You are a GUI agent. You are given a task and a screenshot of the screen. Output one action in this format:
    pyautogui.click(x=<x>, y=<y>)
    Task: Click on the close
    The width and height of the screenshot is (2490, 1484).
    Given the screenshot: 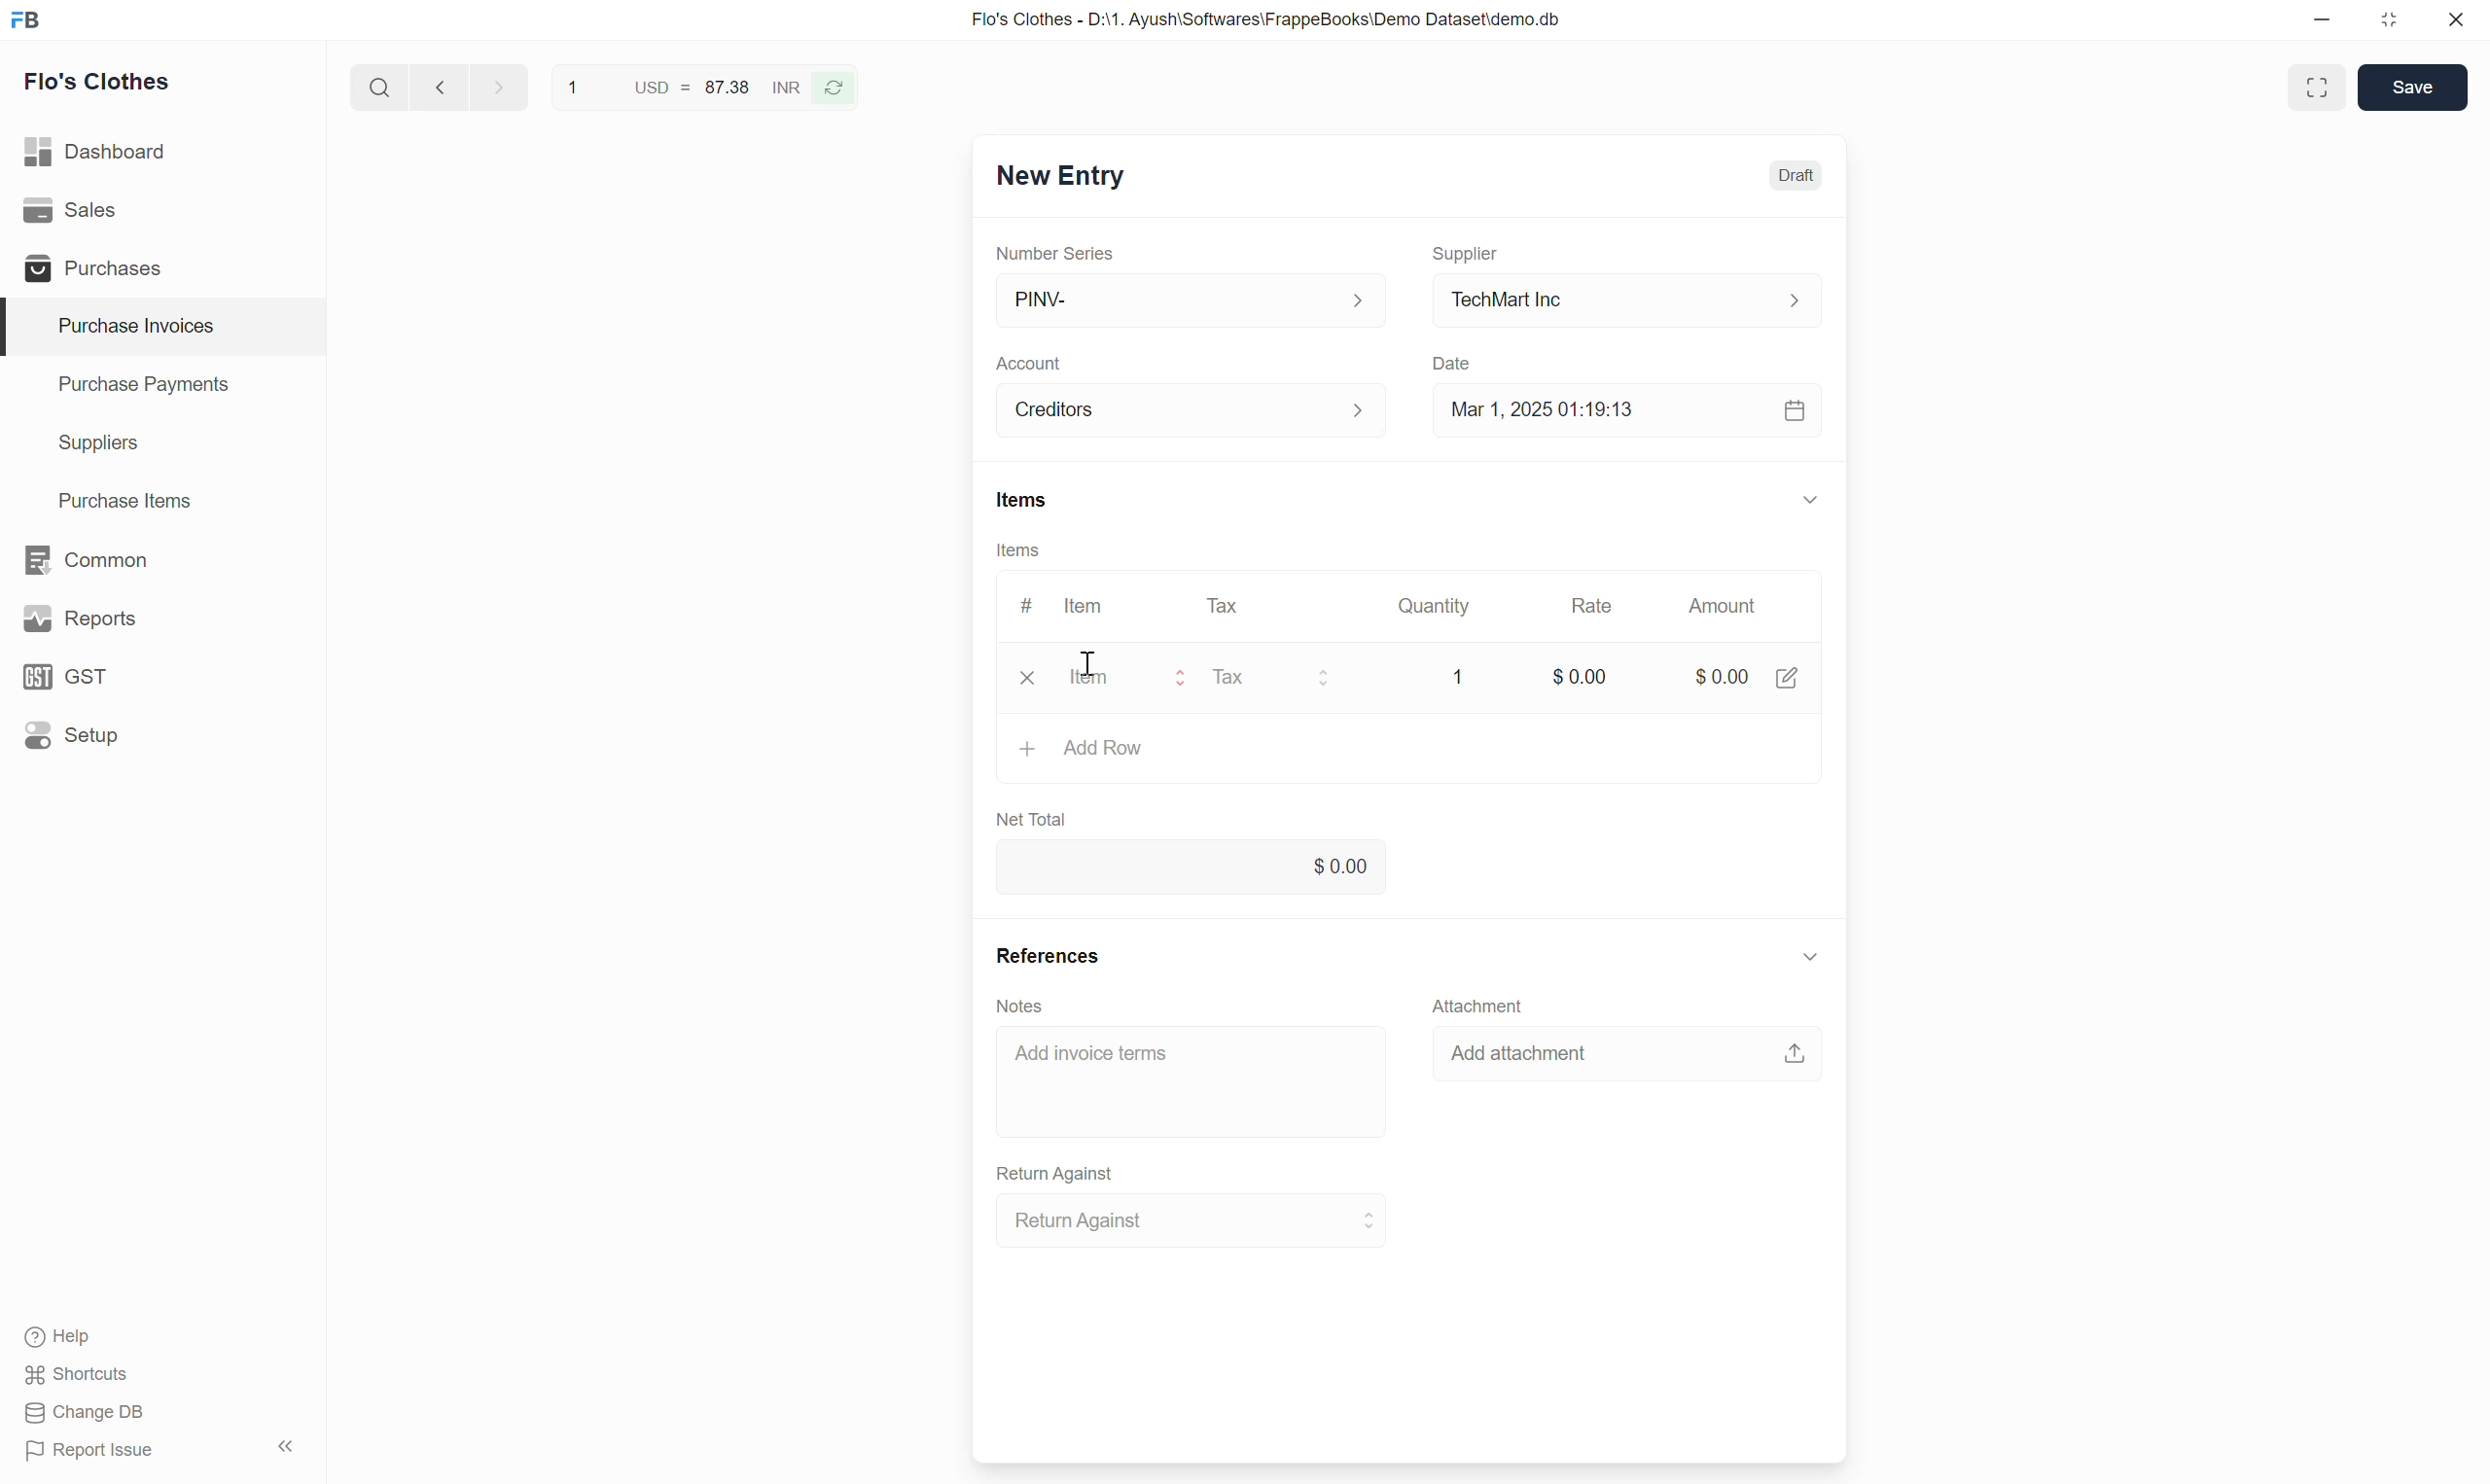 What is the action you would take?
    pyautogui.click(x=2456, y=23)
    